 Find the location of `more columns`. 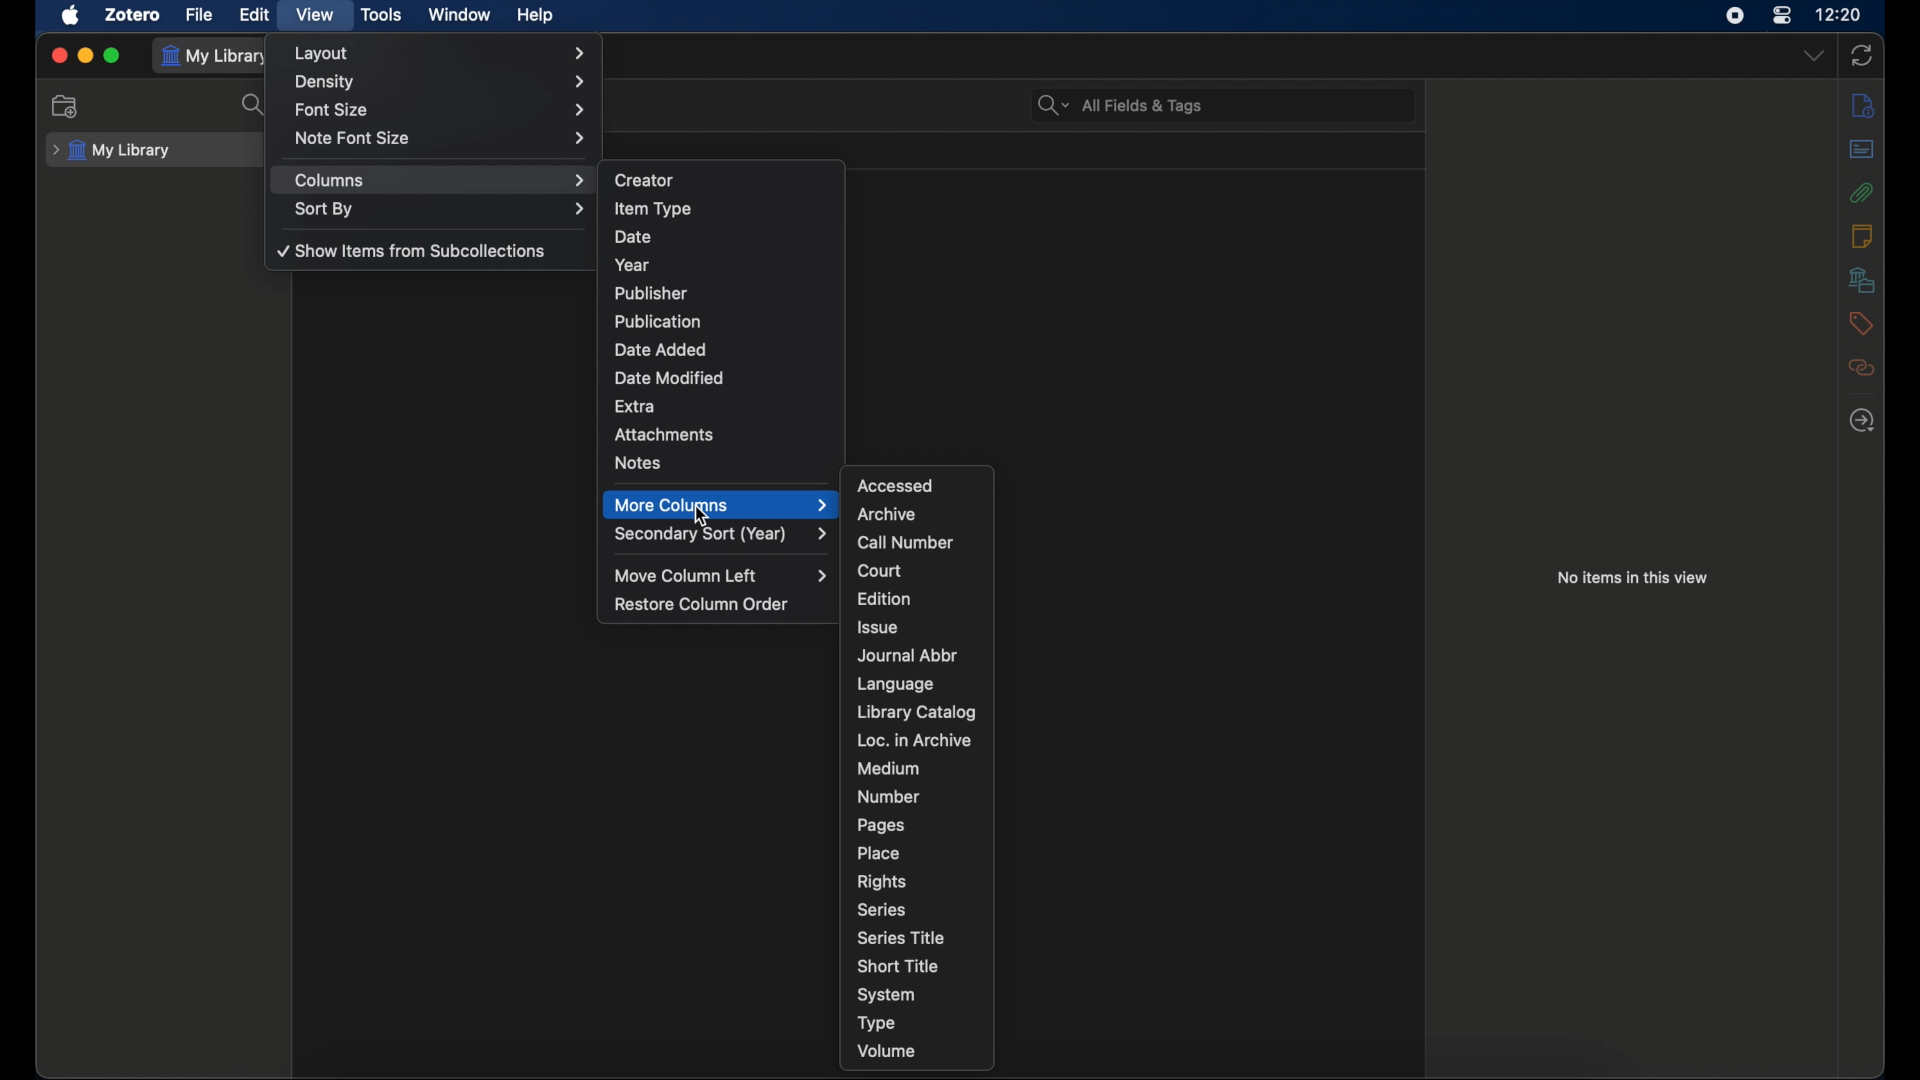

more columns is located at coordinates (721, 504).